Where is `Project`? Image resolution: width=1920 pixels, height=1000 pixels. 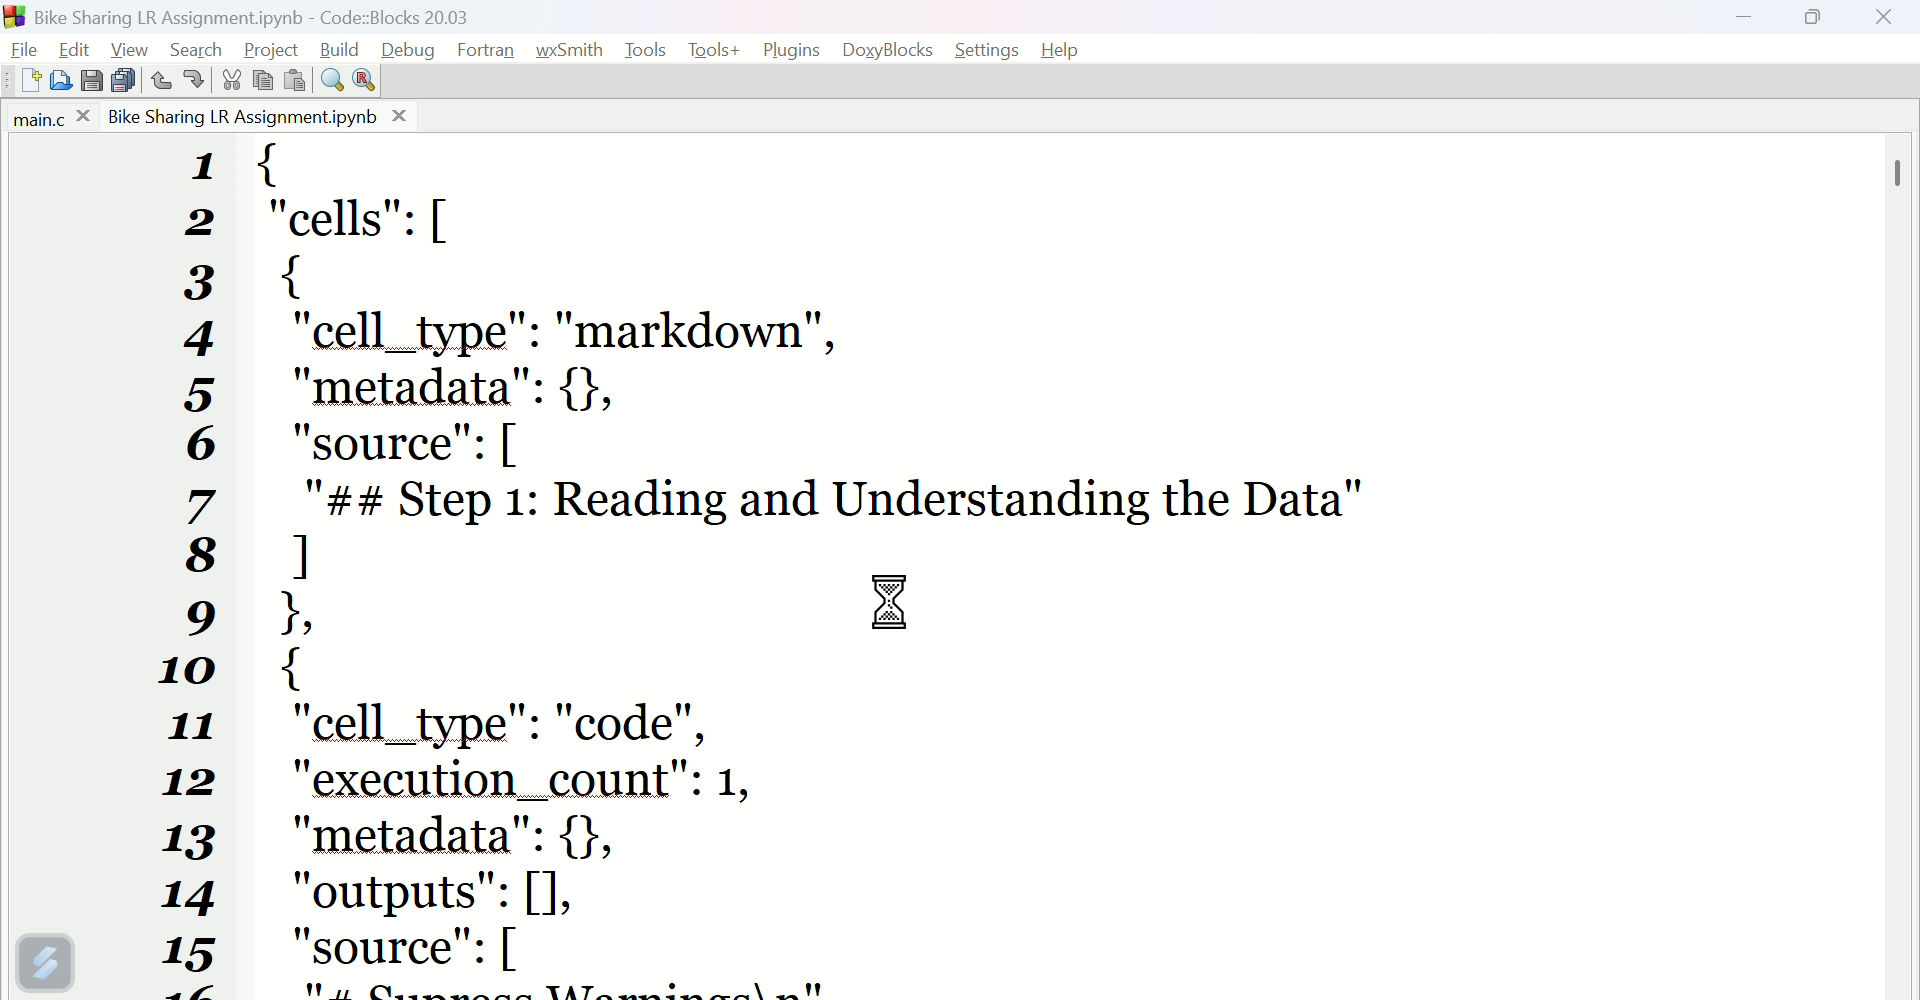
Project is located at coordinates (275, 48).